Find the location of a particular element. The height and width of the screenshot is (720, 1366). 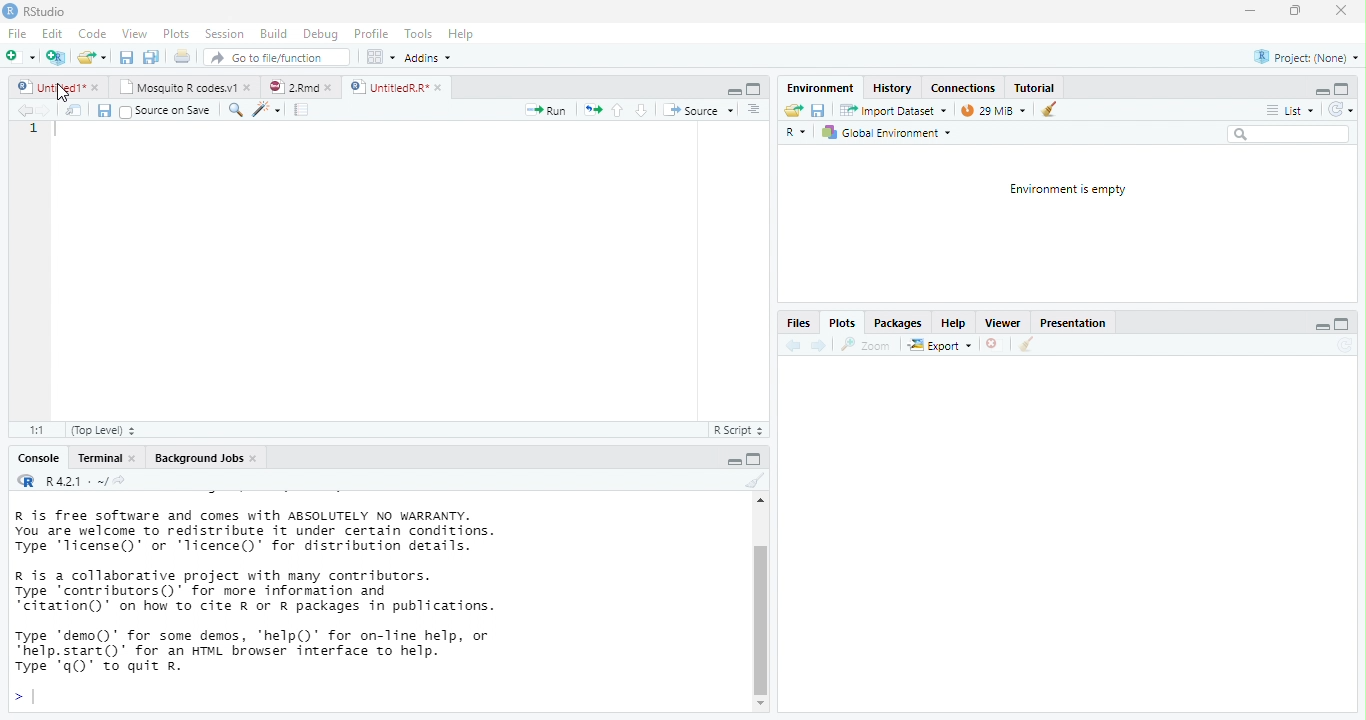

Go to file/function is located at coordinates (273, 57).